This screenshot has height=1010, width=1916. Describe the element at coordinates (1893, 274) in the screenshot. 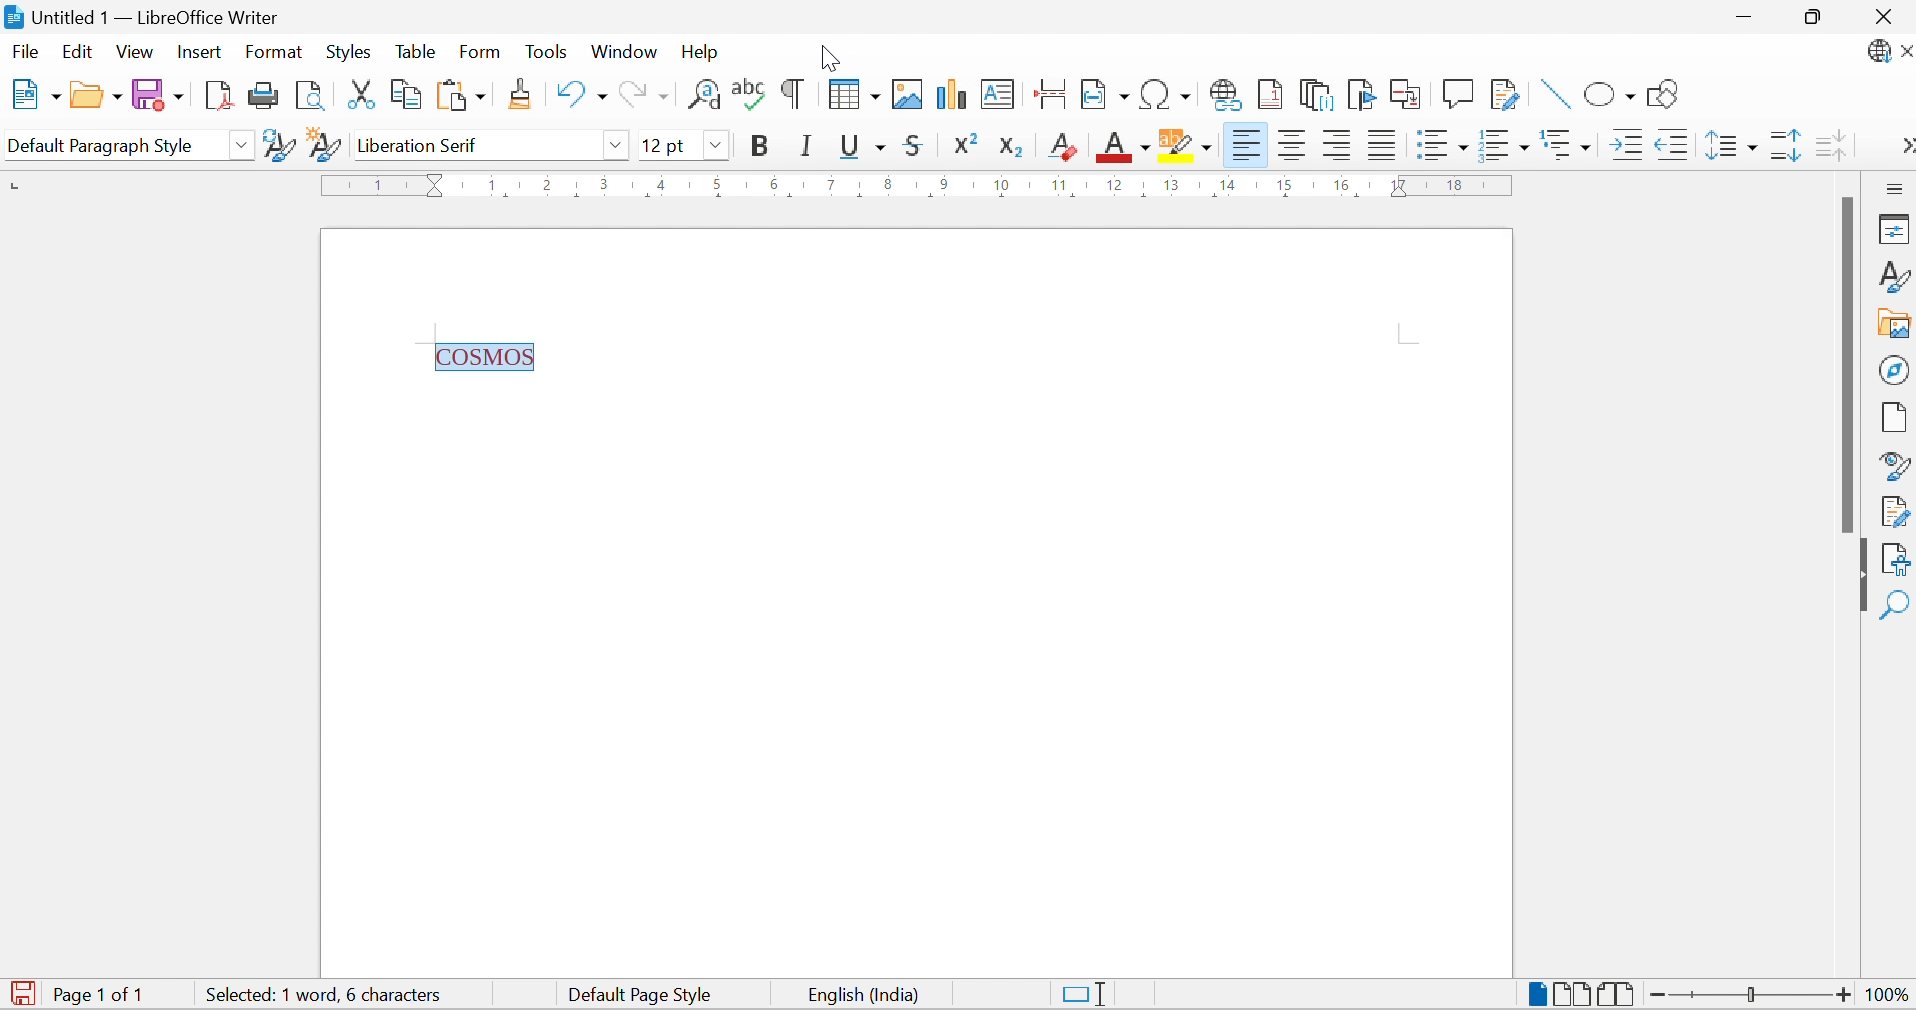

I see `Styles` at that location.